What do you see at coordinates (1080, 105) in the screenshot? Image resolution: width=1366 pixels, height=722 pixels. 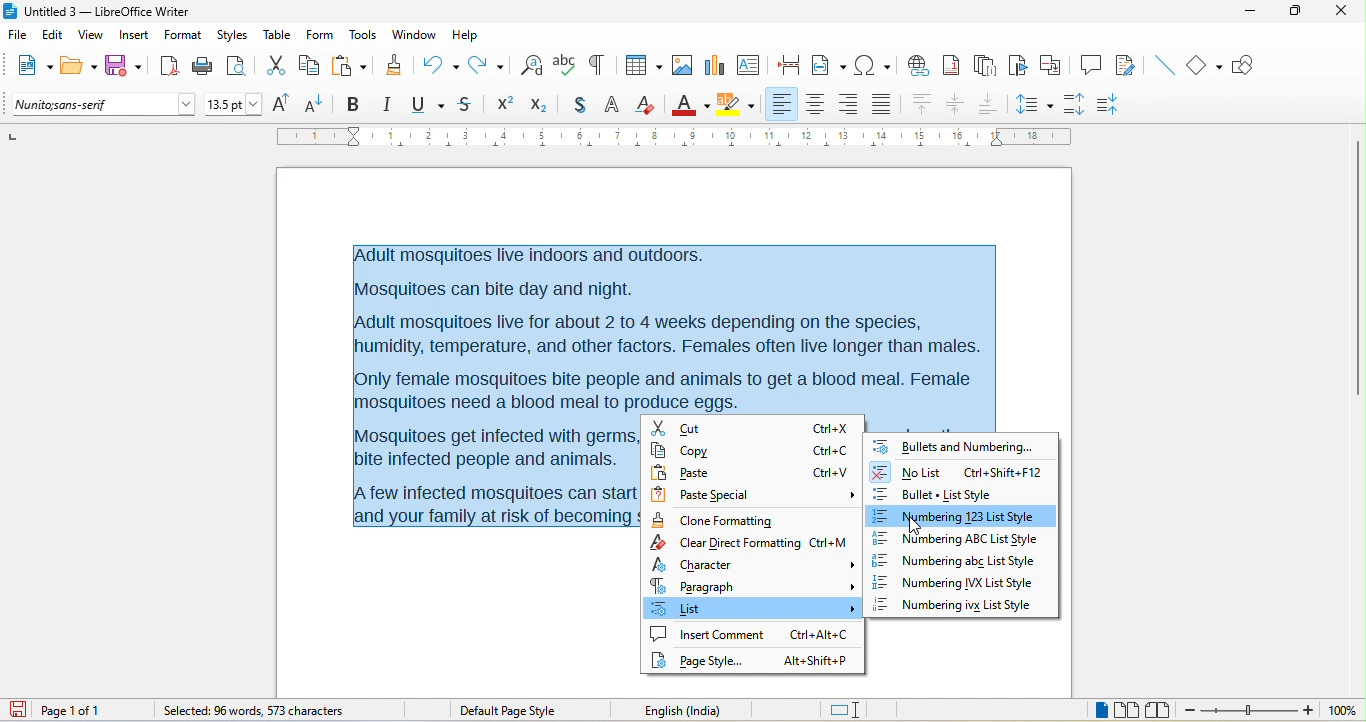 I see `increase paragraph spacing` at bounding box center [1080, 105].